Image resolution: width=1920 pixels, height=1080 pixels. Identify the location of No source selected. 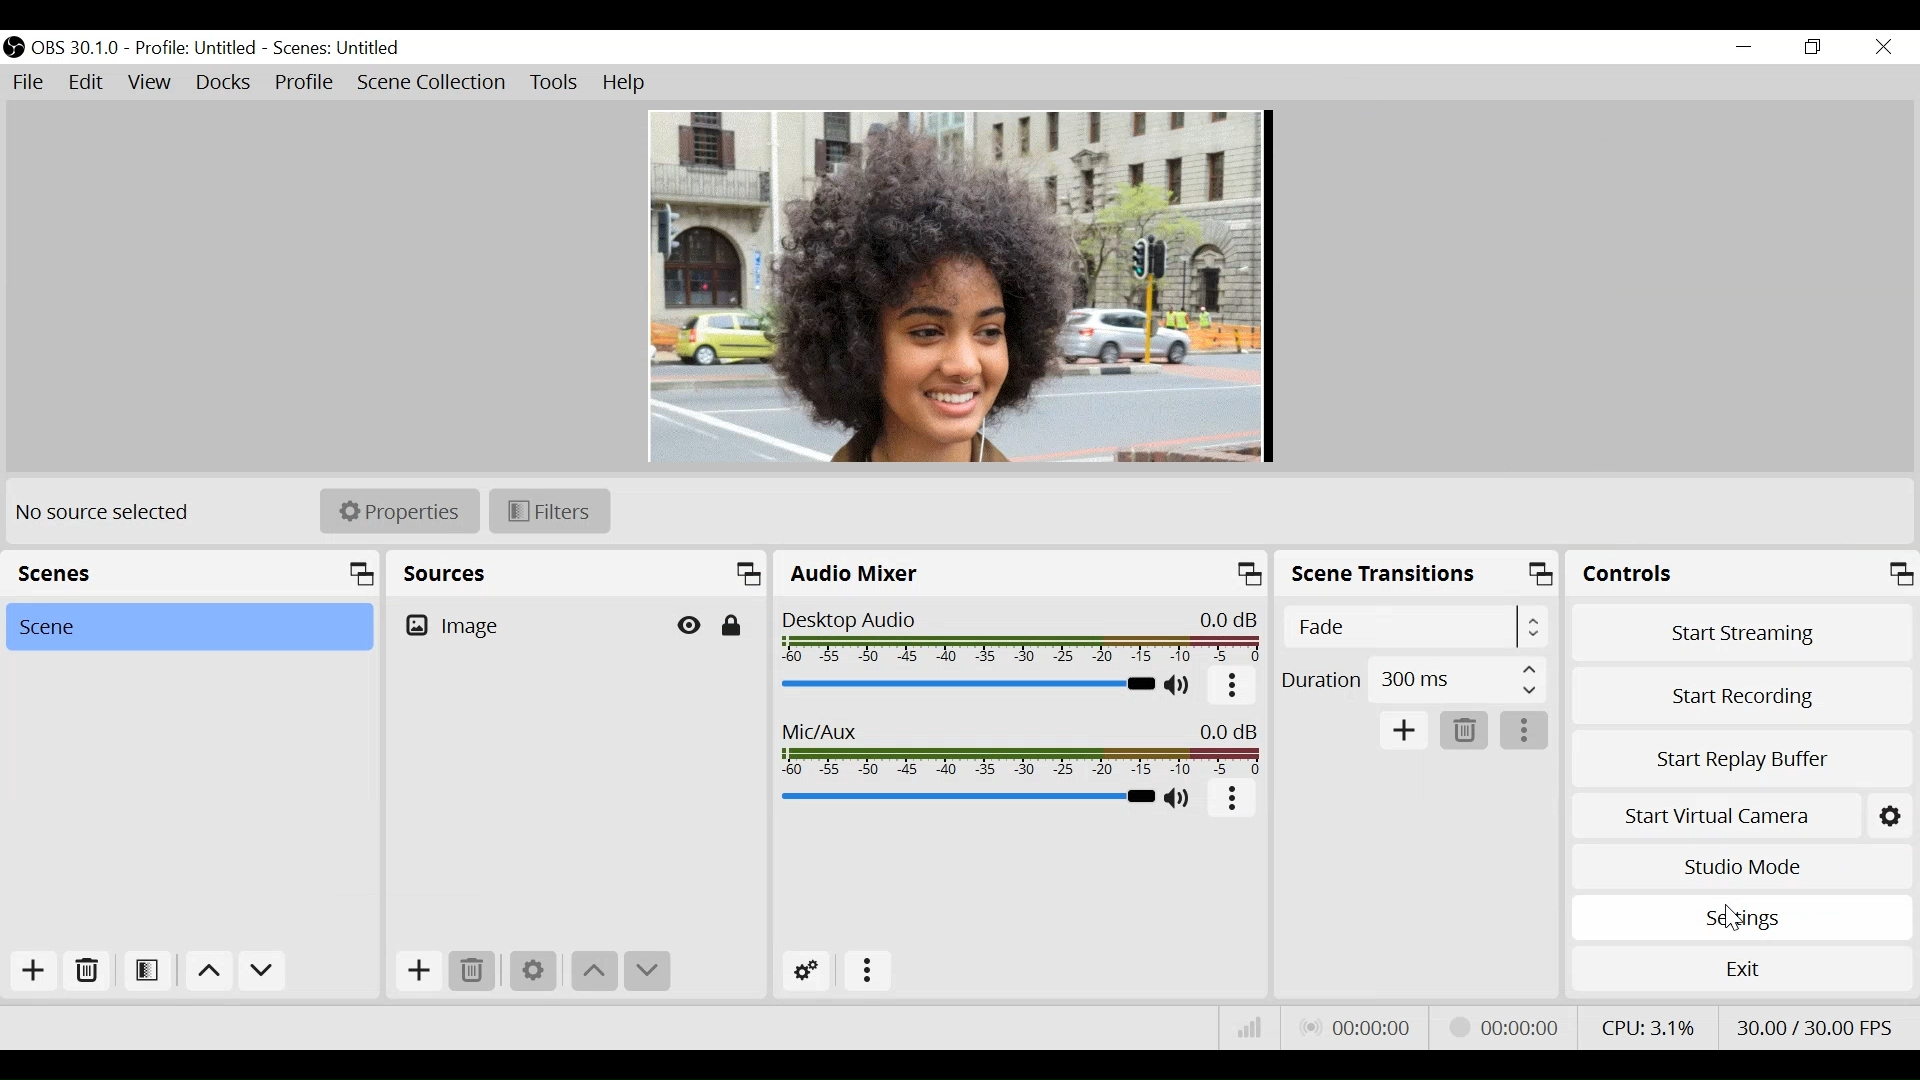
(103, 510).